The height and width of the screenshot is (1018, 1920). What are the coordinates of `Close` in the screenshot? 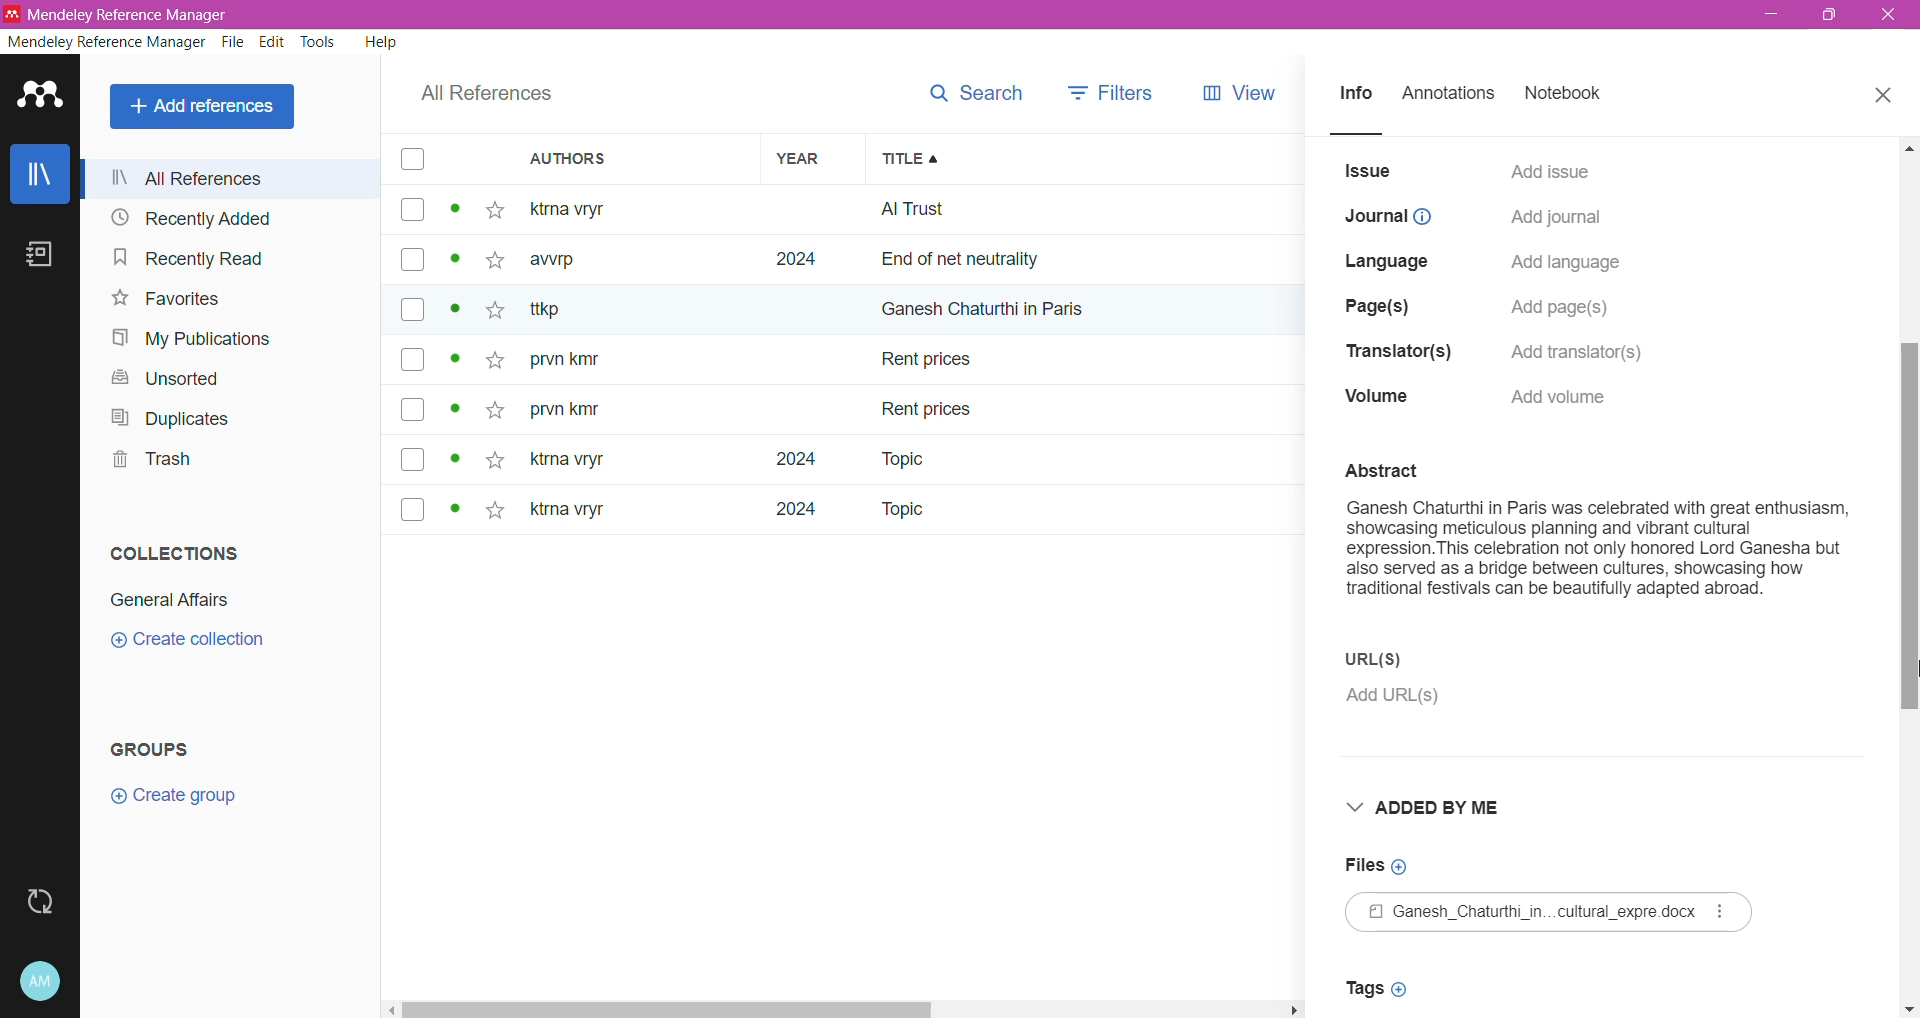 It's located at (1884, 96).